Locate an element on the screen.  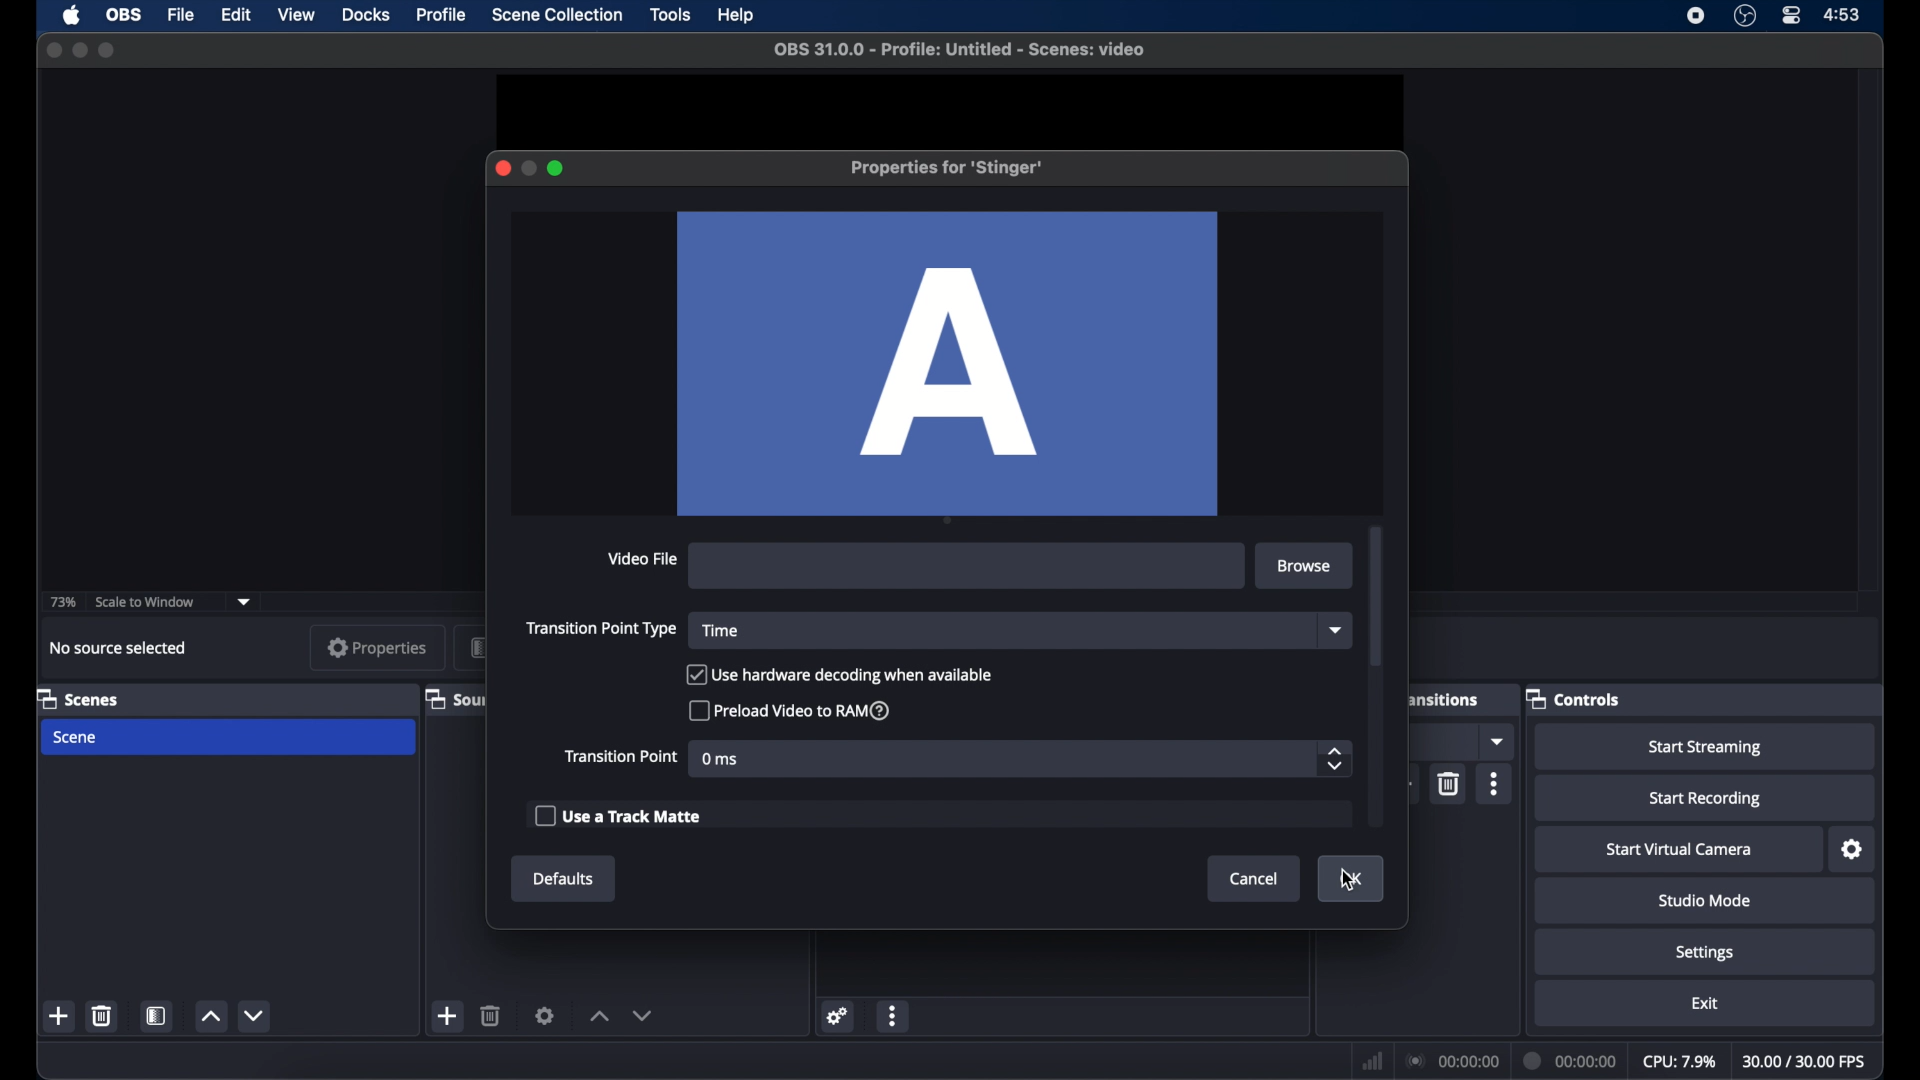
delete is located at coordinates (101, 1014).